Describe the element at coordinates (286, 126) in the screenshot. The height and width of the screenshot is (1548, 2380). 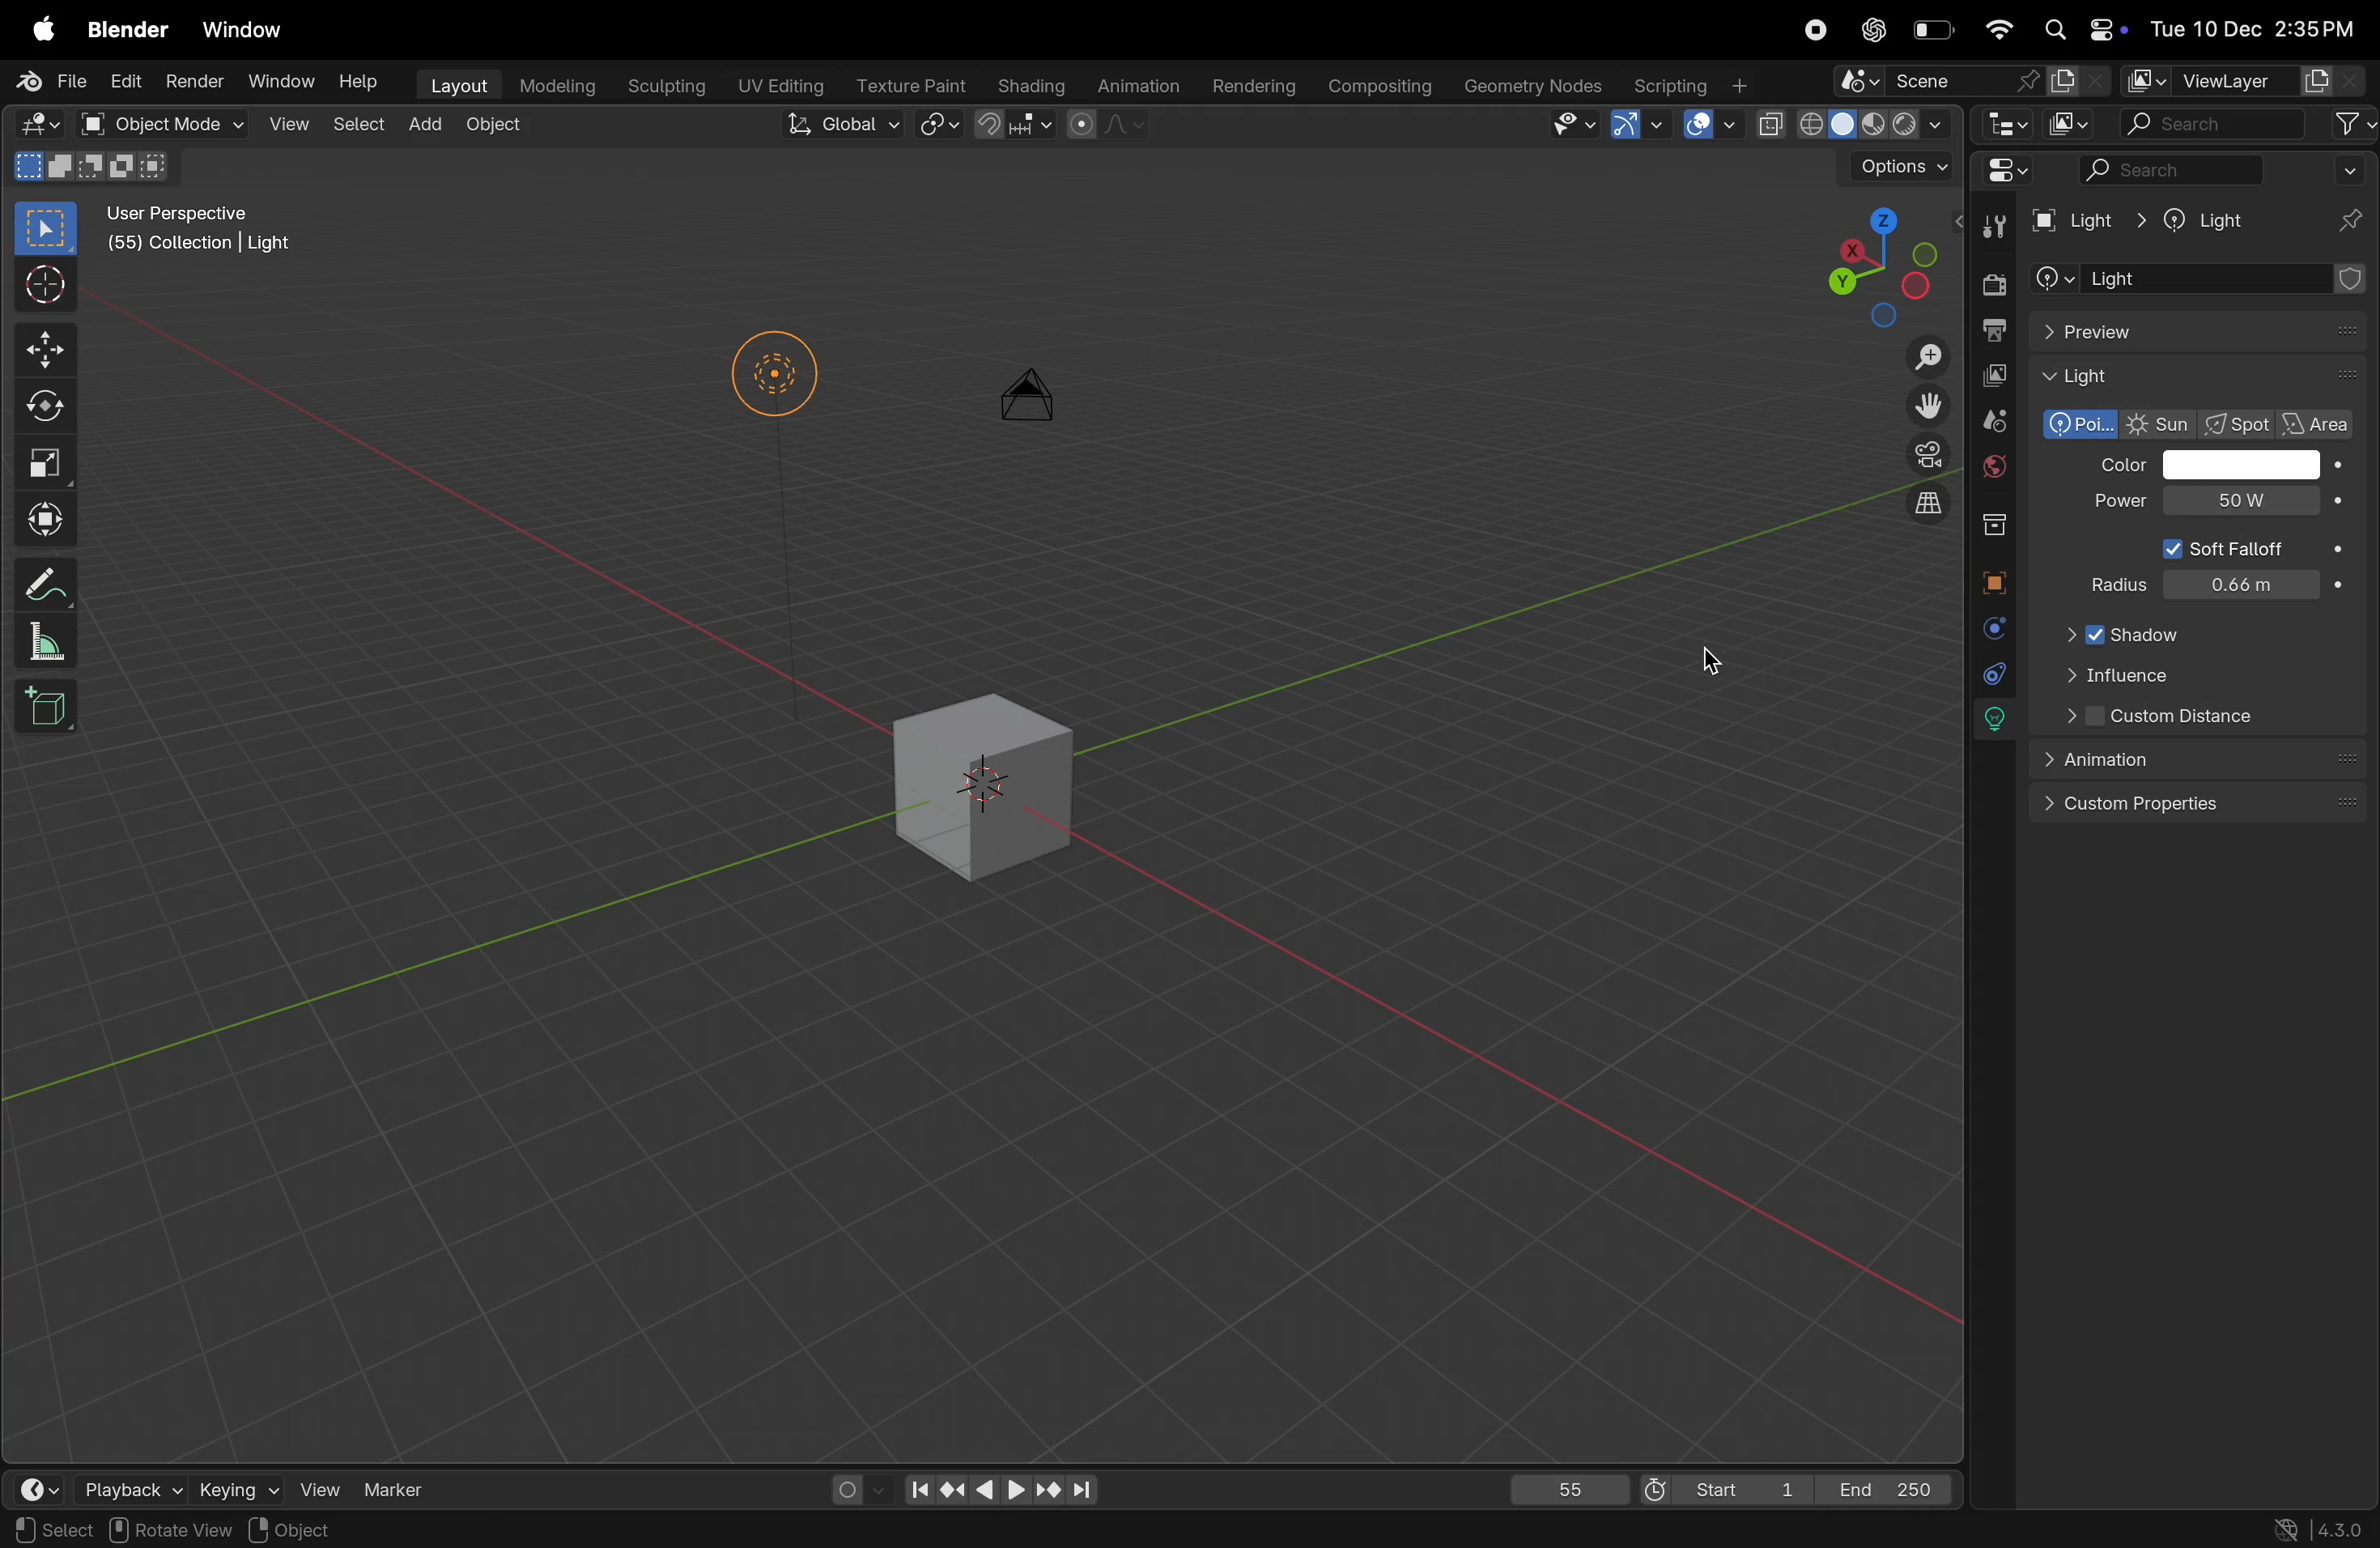
I see `view` at that location.